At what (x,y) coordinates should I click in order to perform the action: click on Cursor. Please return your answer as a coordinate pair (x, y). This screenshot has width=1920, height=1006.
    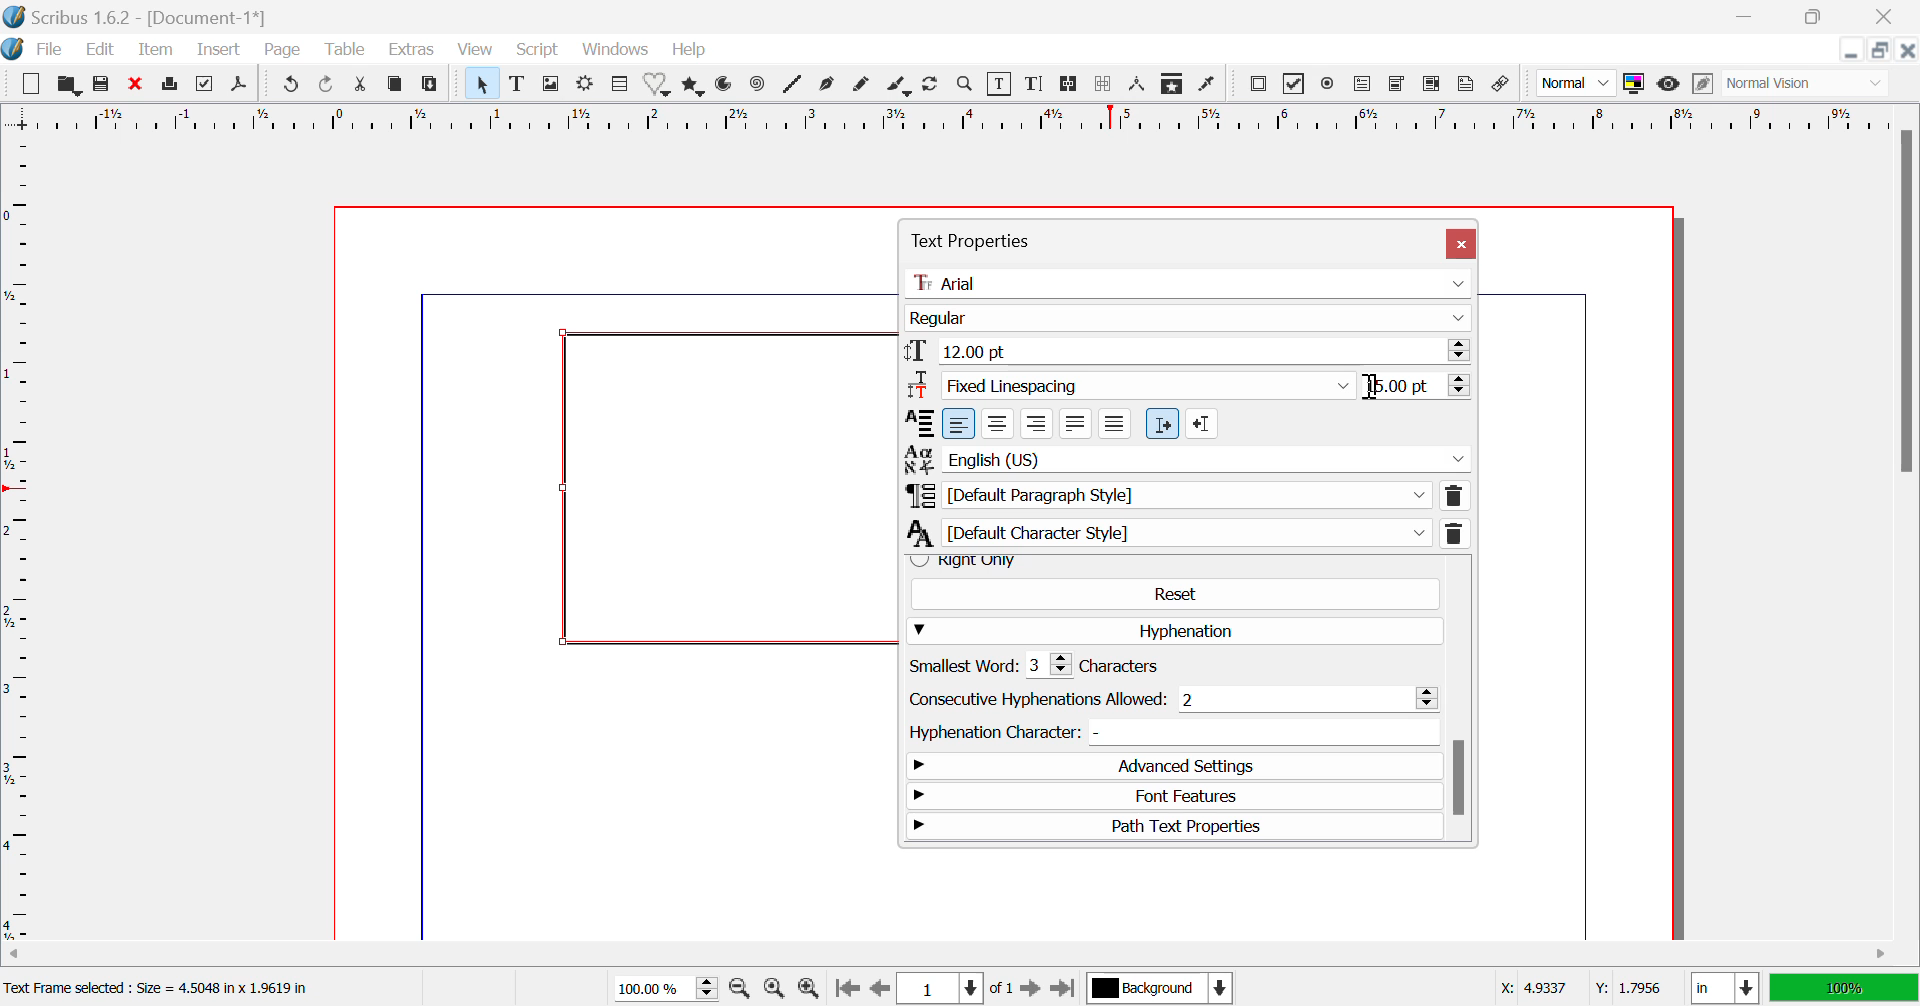
    Looking at the image, I should click on (1373, 386).